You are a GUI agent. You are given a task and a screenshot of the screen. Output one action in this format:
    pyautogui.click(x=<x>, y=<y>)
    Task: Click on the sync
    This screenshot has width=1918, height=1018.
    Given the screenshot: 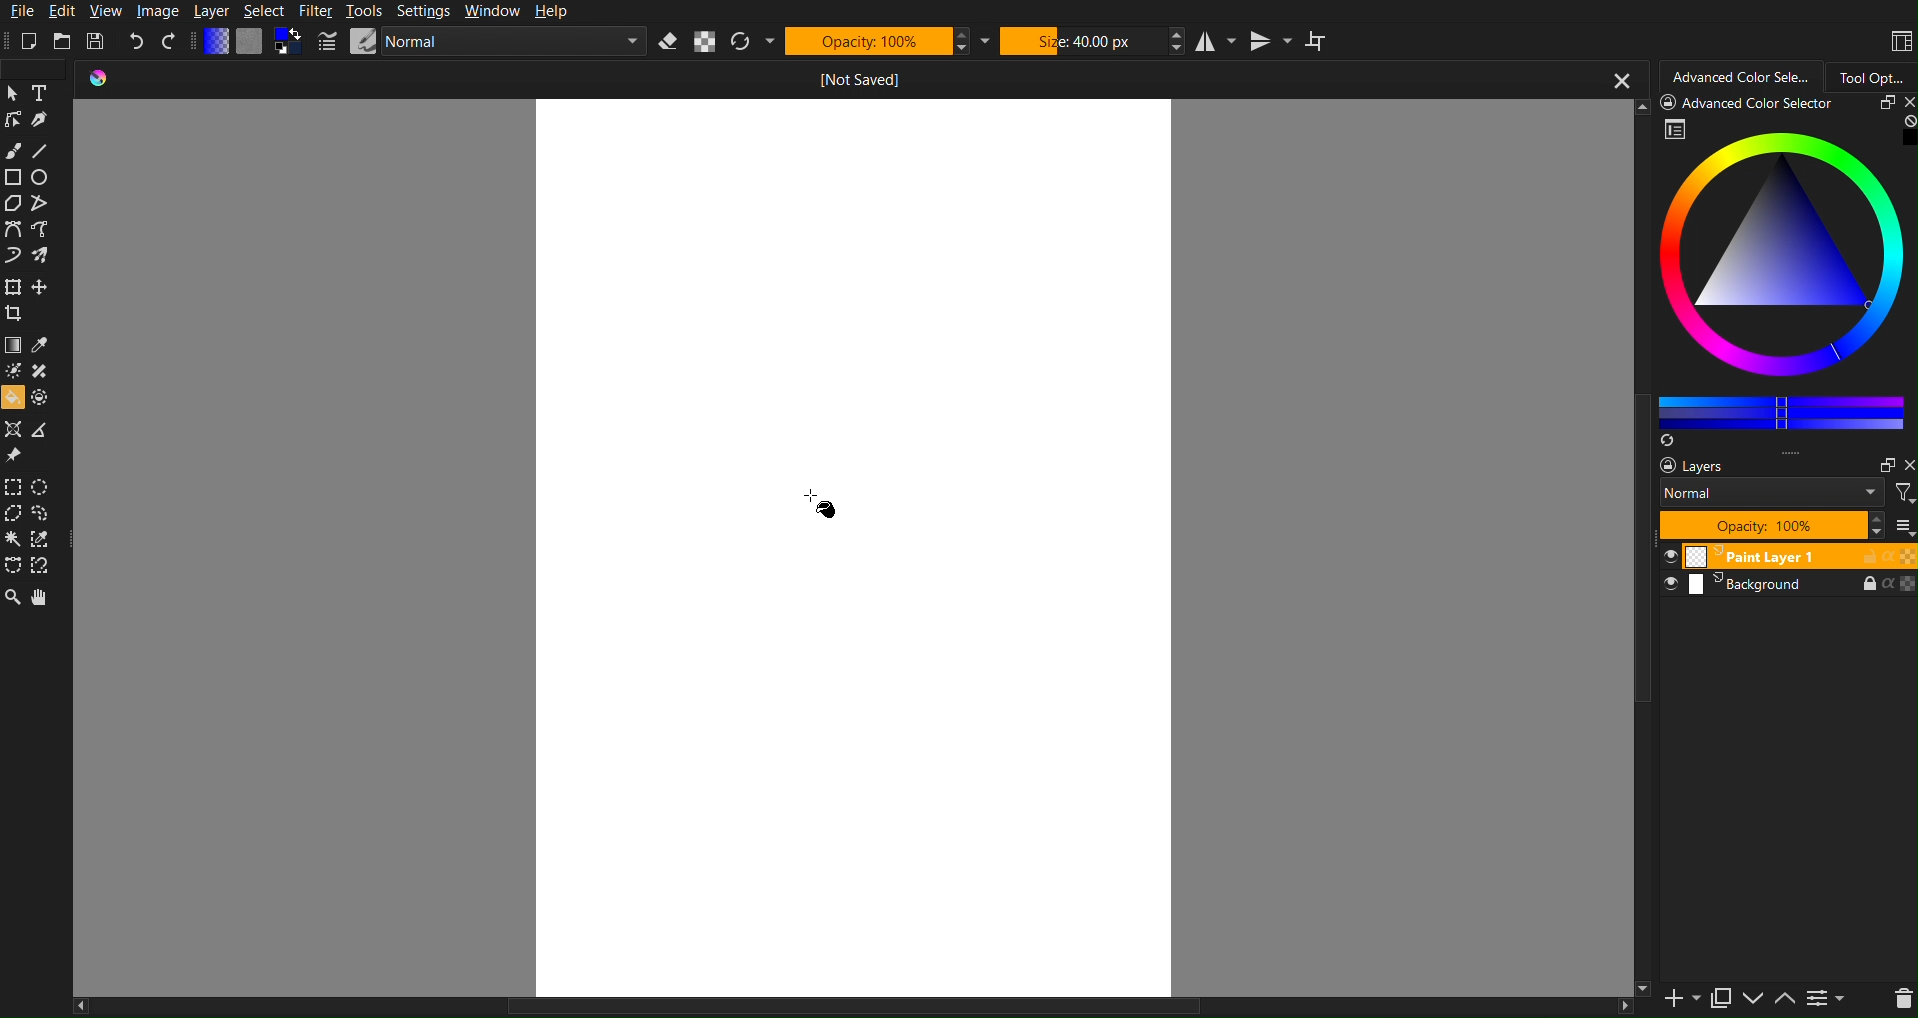 What is the action you would take?
    pyautogui.click(x=1670, y=438)
    